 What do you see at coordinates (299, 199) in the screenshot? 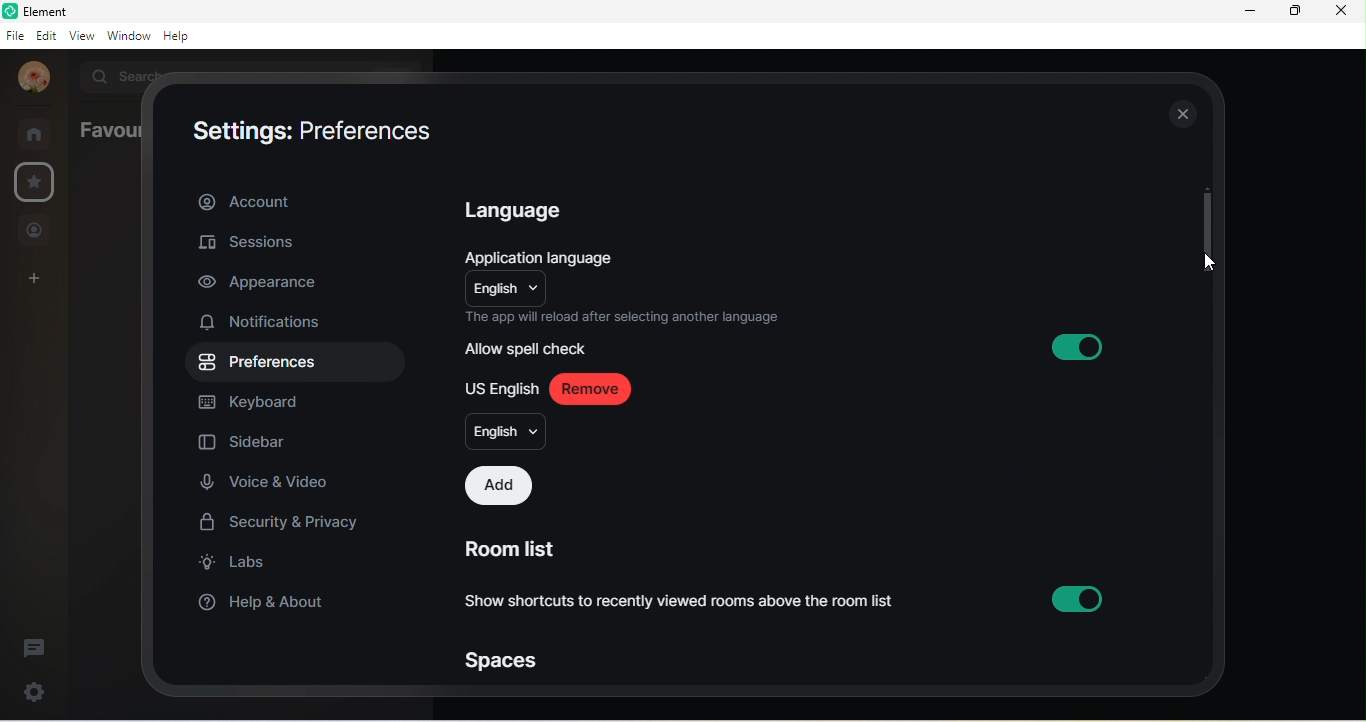
I see `account` at bounding box center [299, 199].